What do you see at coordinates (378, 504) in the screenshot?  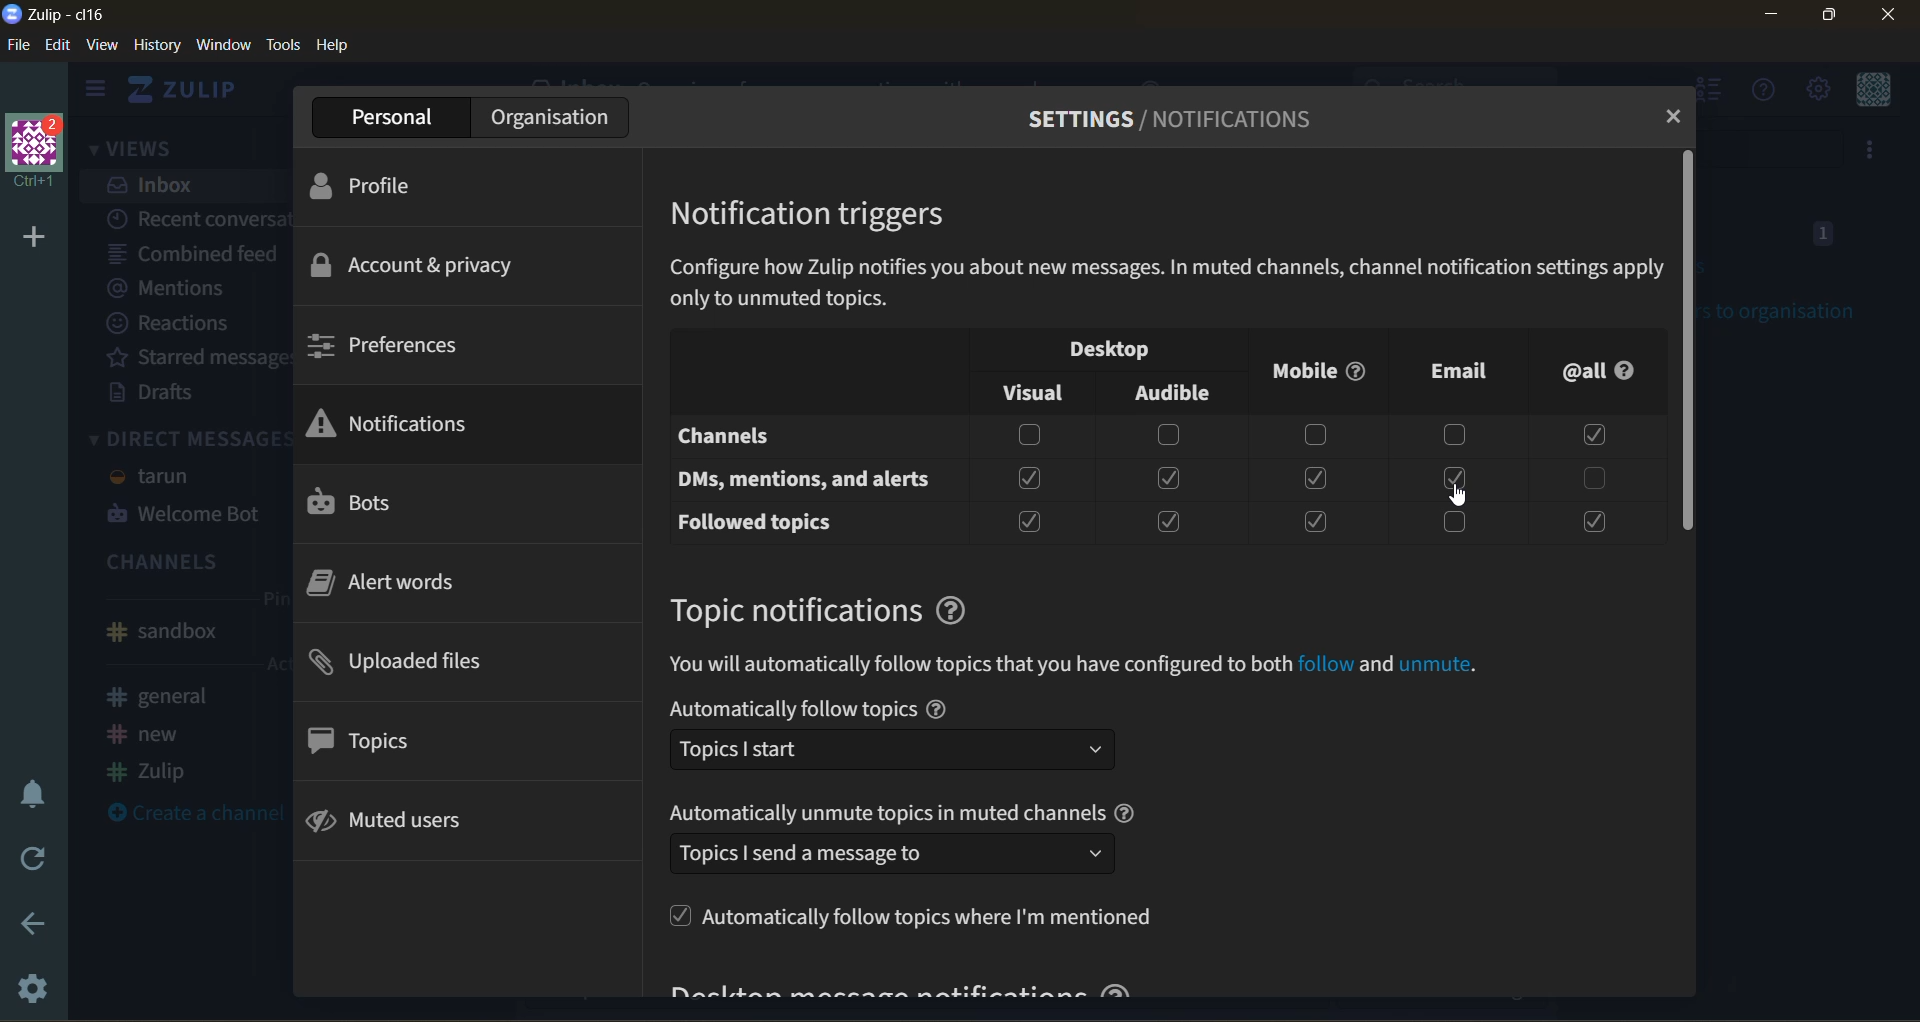 I see `bots` at bounding box center [378, 504].